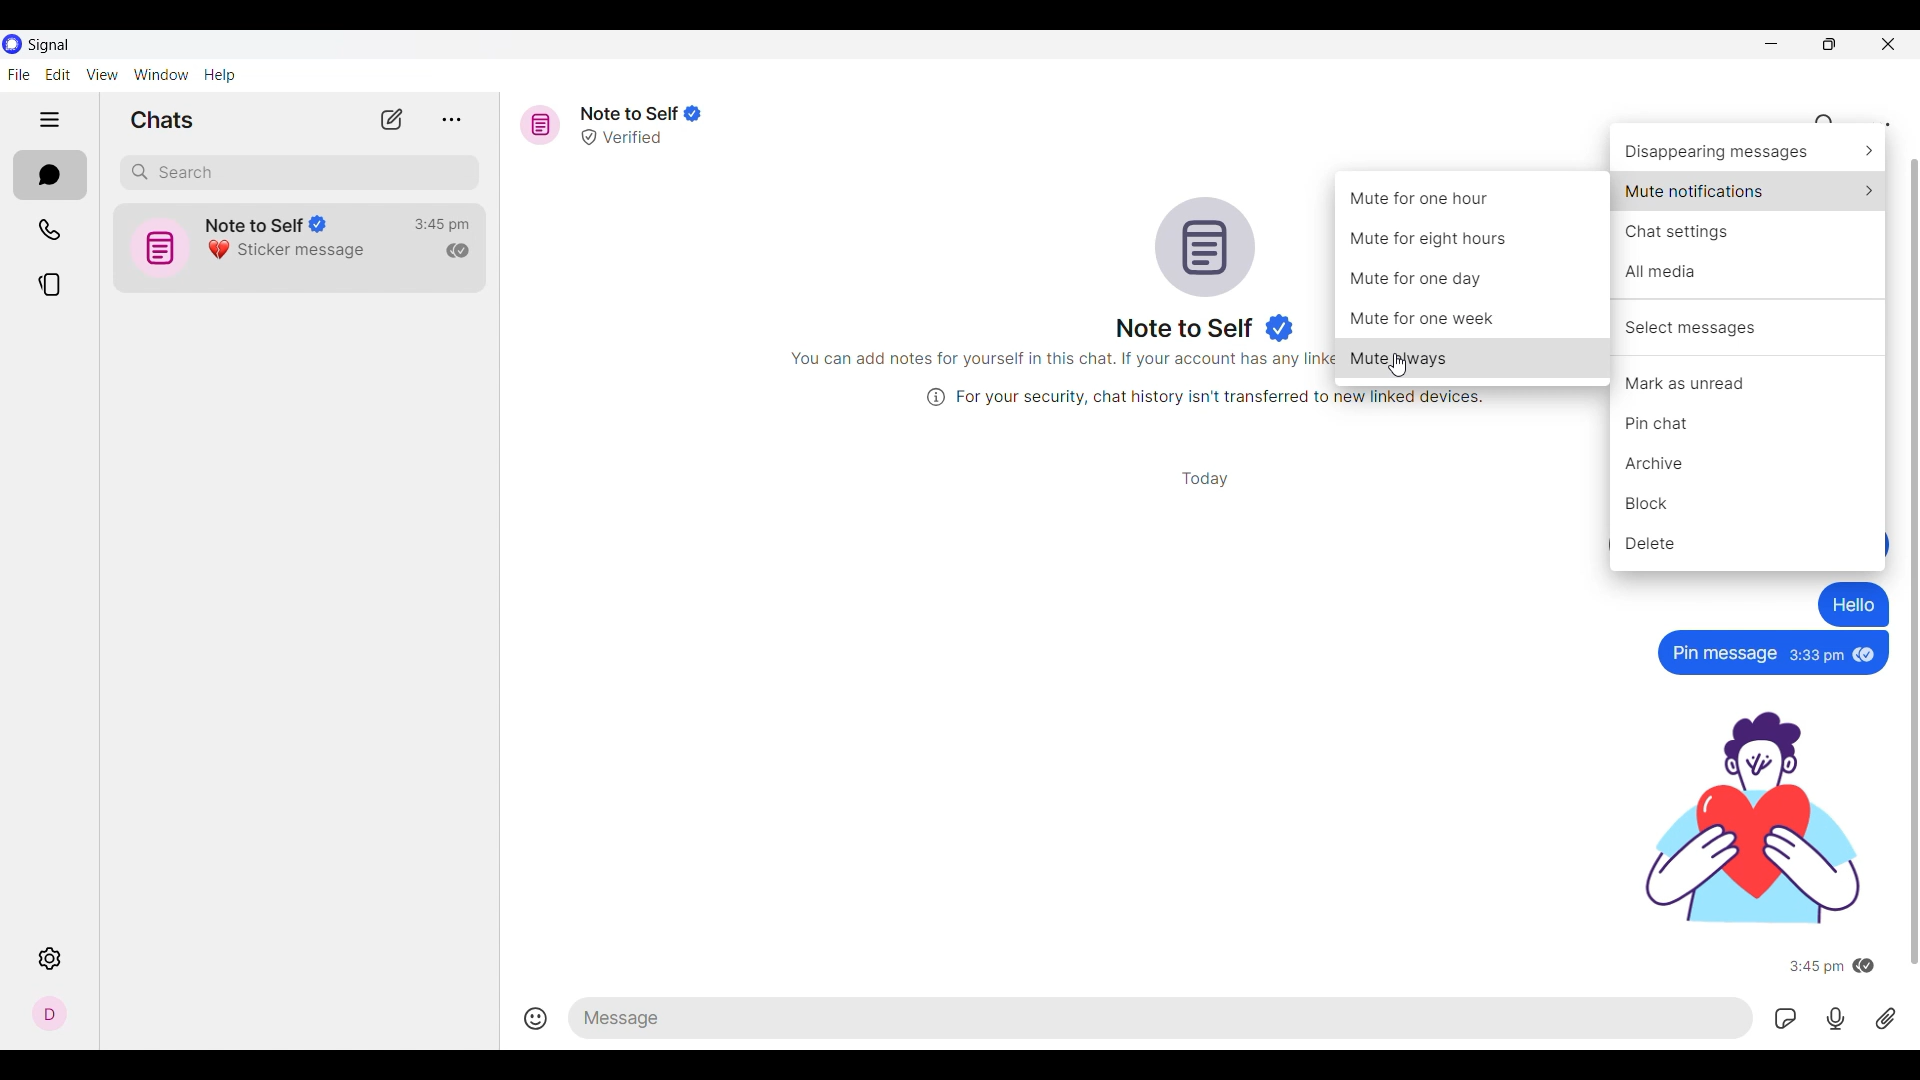 The height and width of the screenshot is (1080, 1920). I want to click on 3:33pm, so click(1816, 657).